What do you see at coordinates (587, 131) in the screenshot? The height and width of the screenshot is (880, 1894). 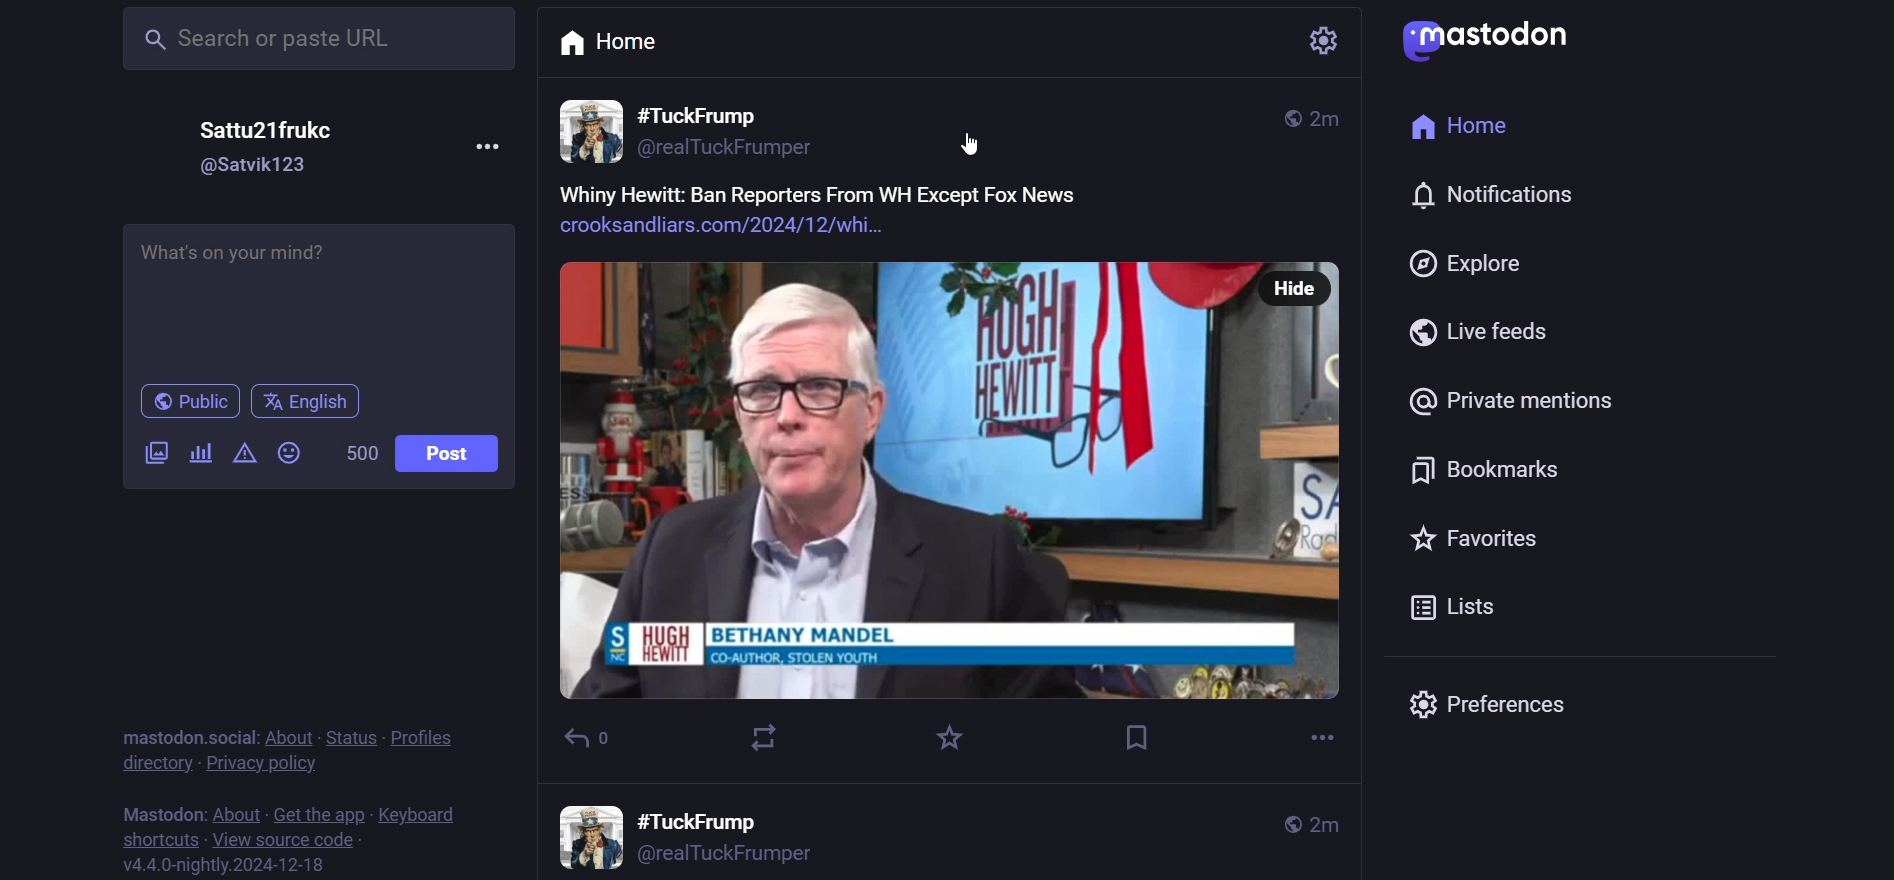 I see `profile picture` at bounding box center [587, 131].